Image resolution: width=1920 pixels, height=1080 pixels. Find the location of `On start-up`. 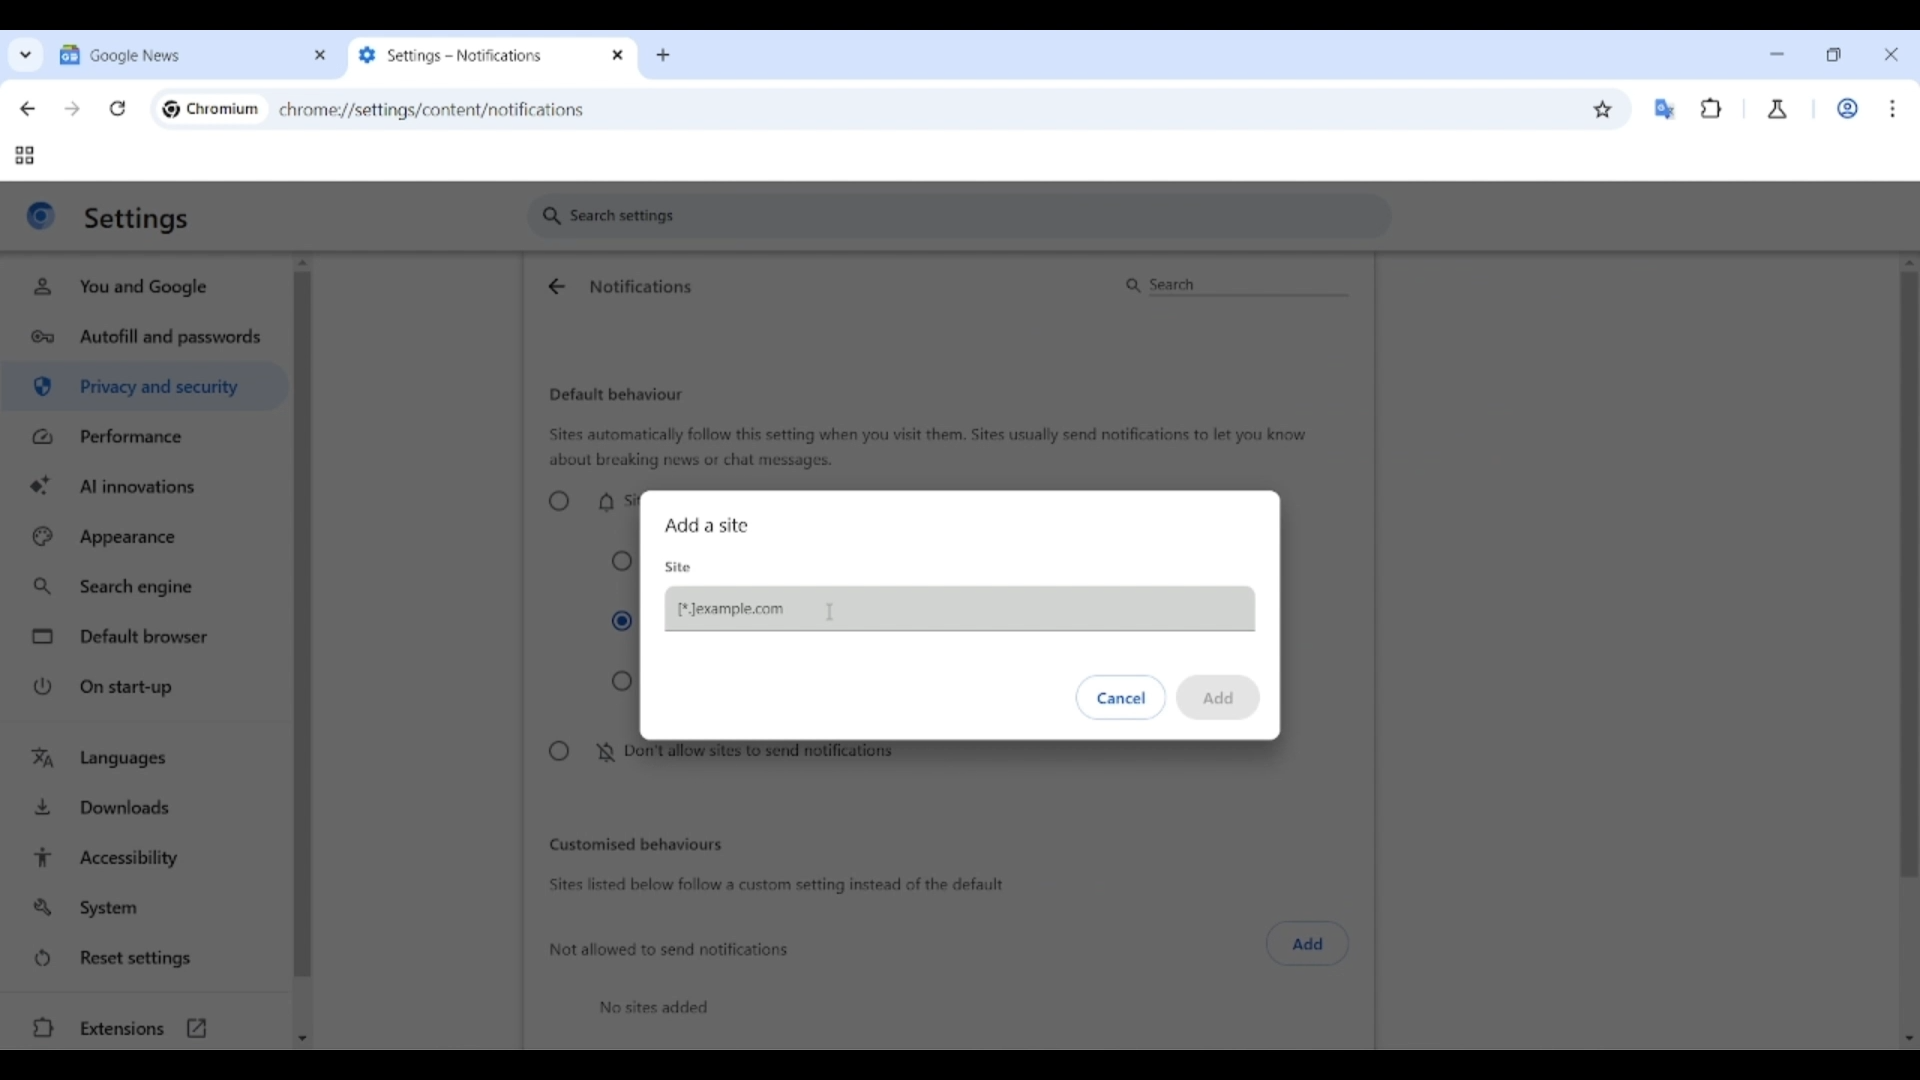

On start-up is located at coordinates (148, 686).